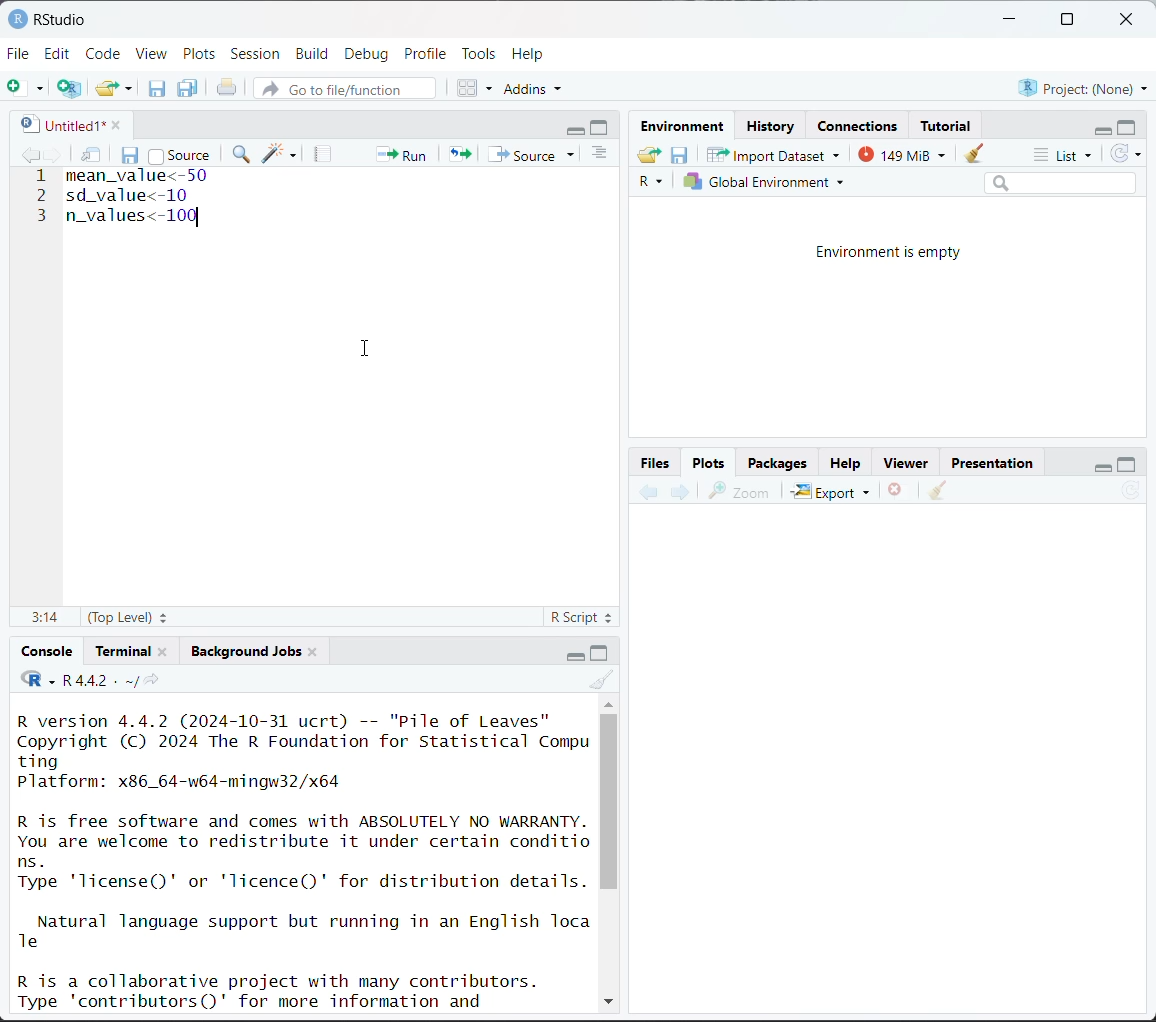 Image resolution: width=1156 pixels, height=1022 pixels. I want to click on close, so click(313, 650).